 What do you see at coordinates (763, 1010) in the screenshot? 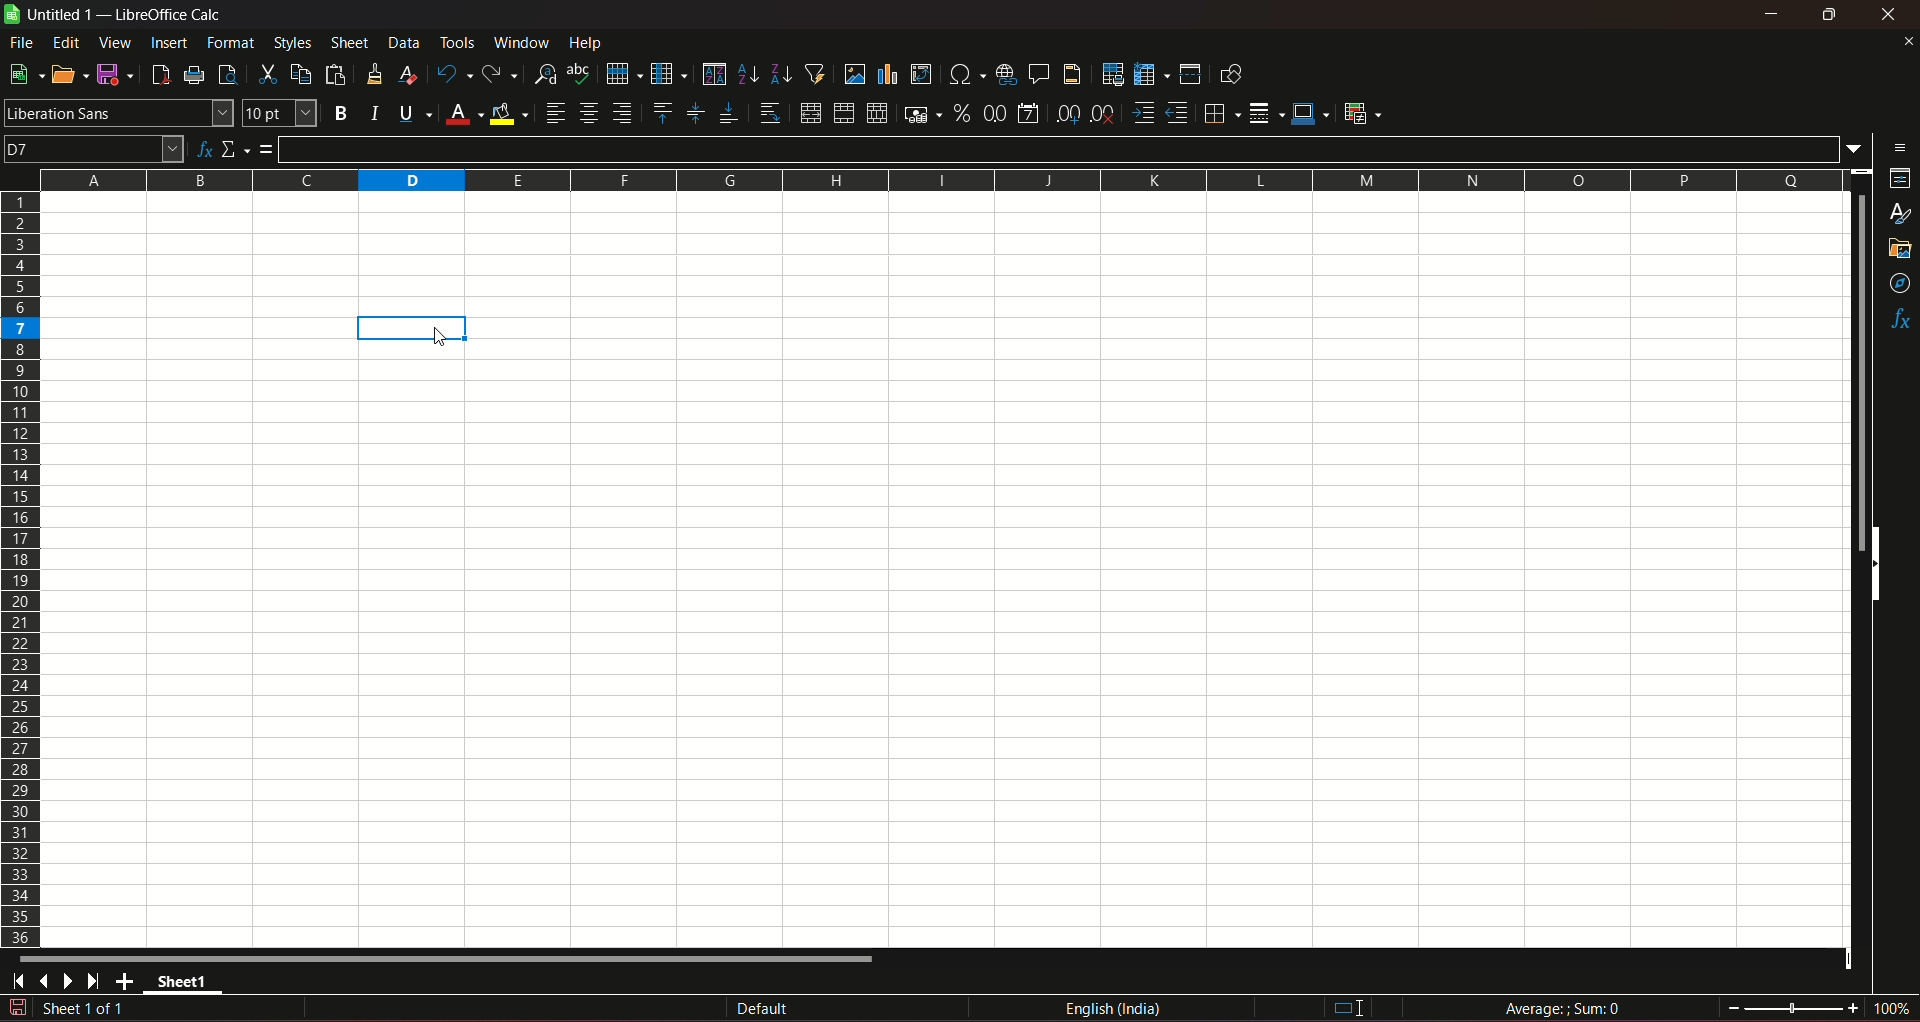
I see `default` at bounding box center [763, 1010].